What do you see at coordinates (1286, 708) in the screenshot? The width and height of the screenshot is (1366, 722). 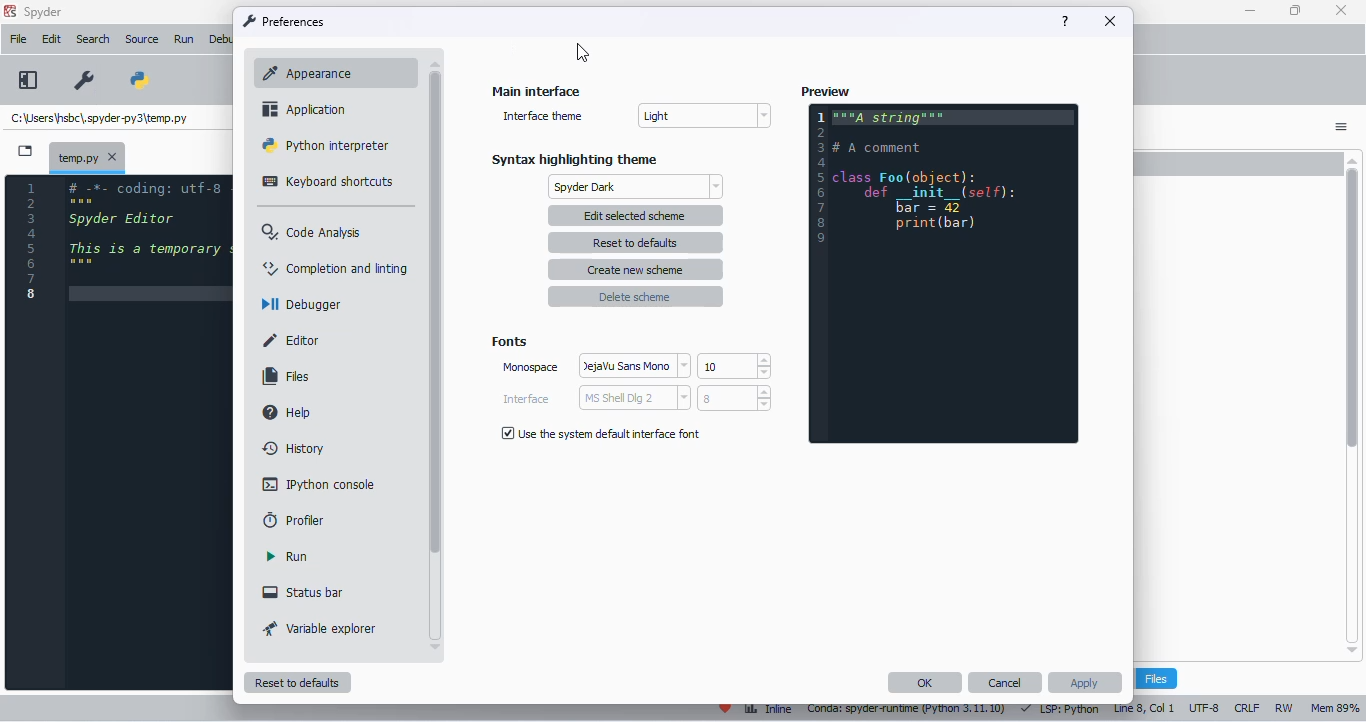 I see `RW` at bounding box center [1286, 708].